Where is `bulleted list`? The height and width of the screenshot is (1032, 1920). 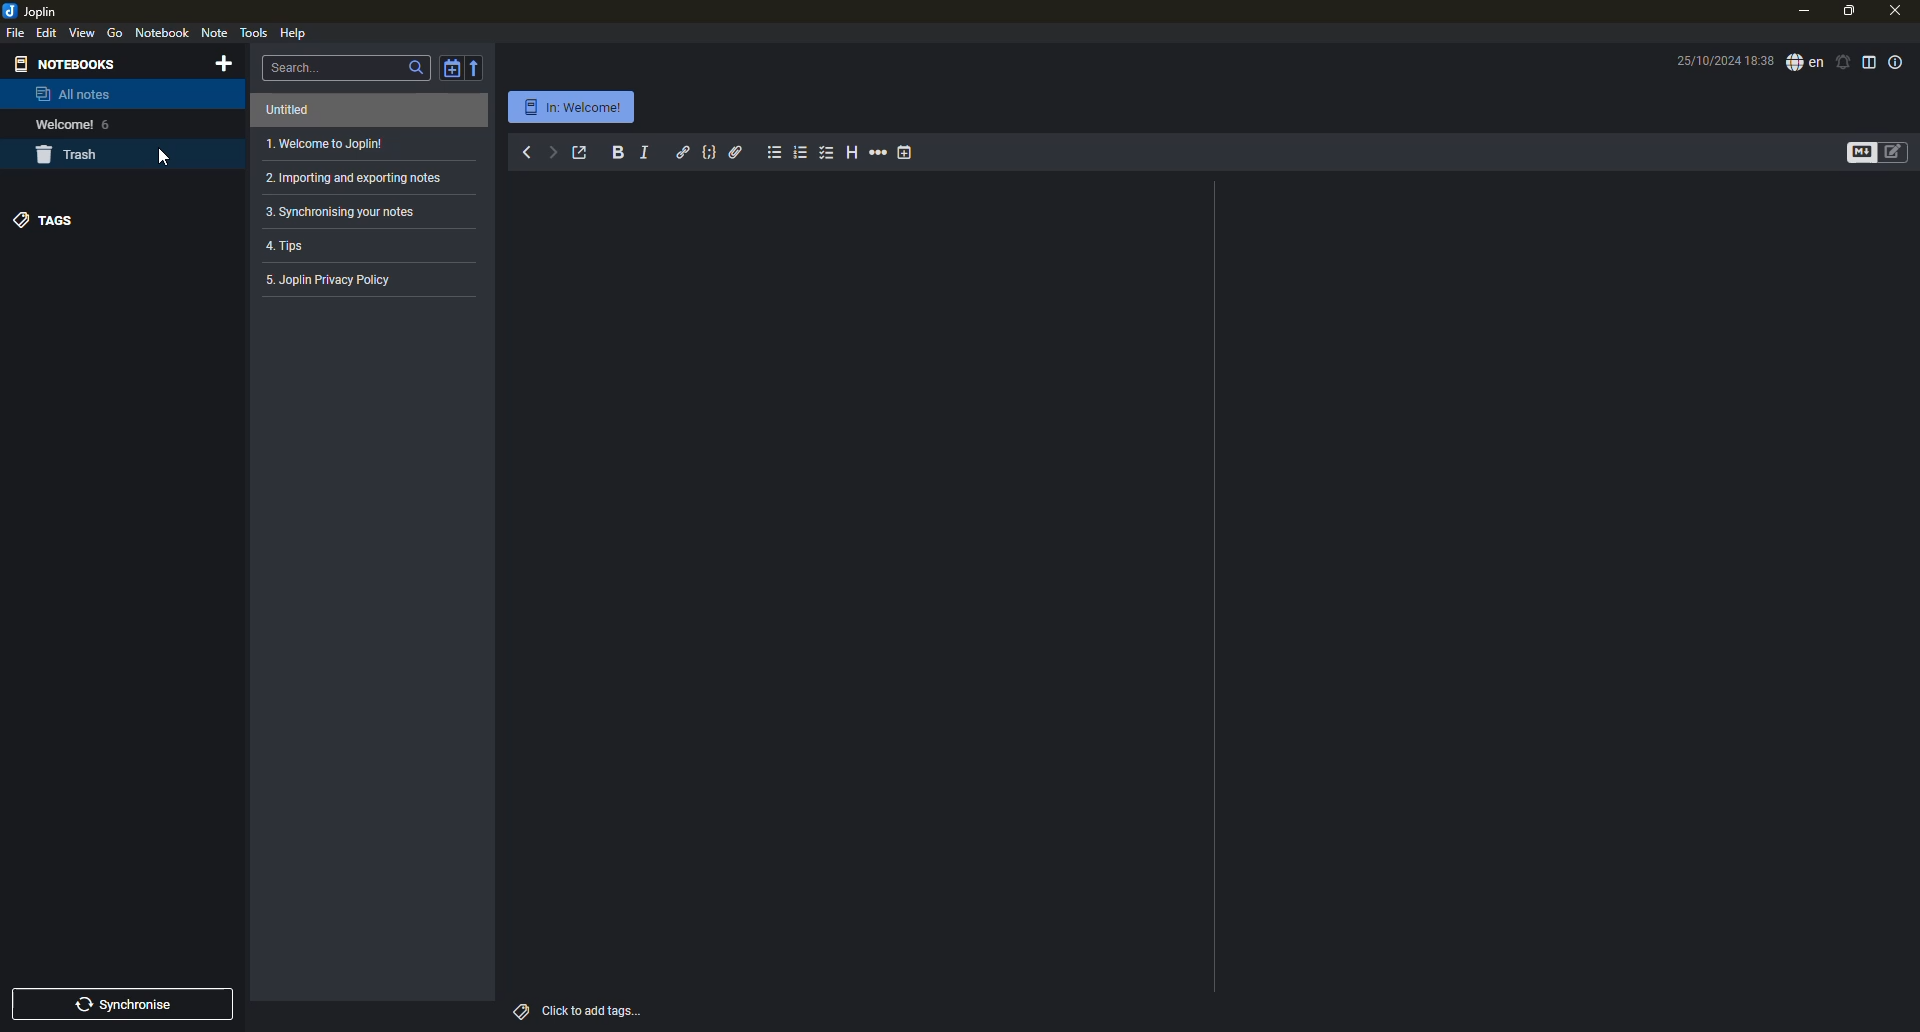 bulleted list is located at coordinates (772, 152).